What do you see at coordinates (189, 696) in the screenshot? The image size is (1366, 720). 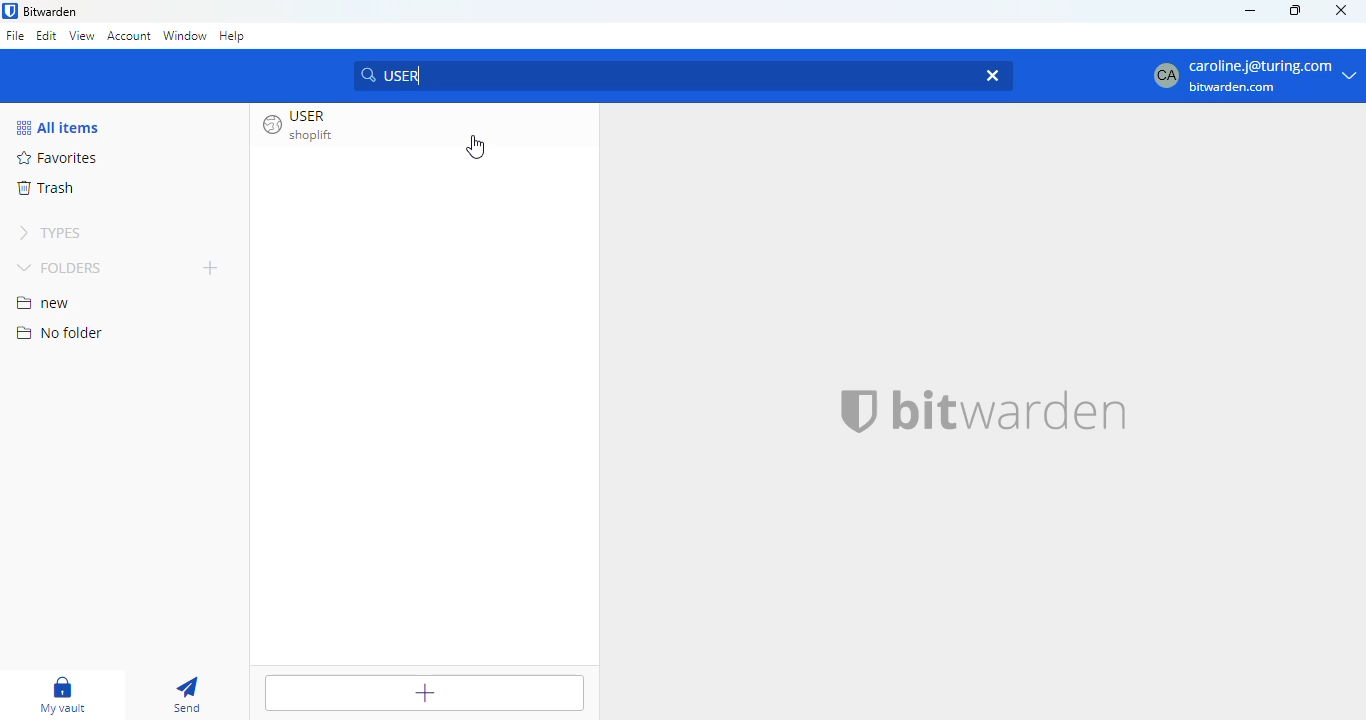 I see `send` at bounding box center [189, 696].